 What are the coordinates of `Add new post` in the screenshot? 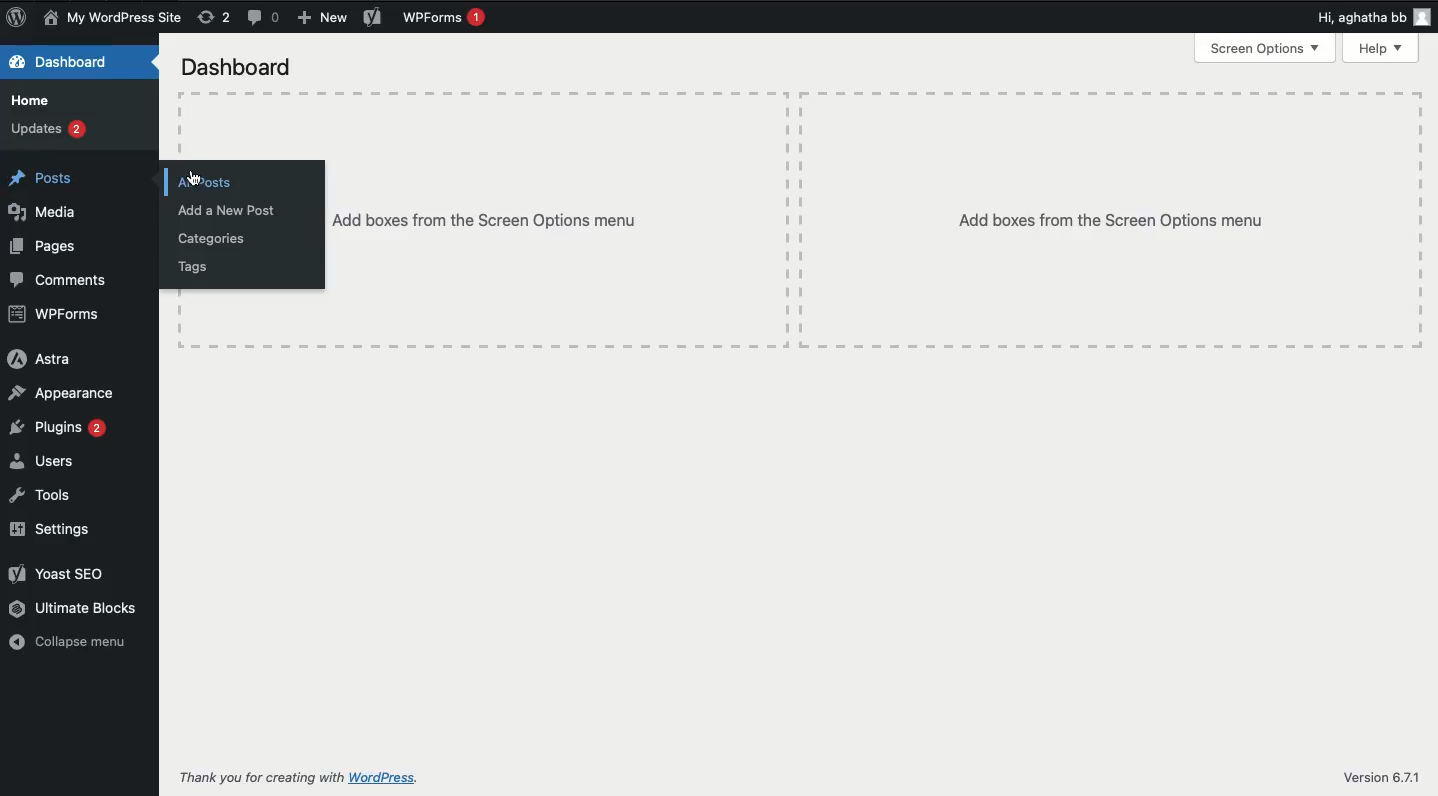 It's located at (234, 211).